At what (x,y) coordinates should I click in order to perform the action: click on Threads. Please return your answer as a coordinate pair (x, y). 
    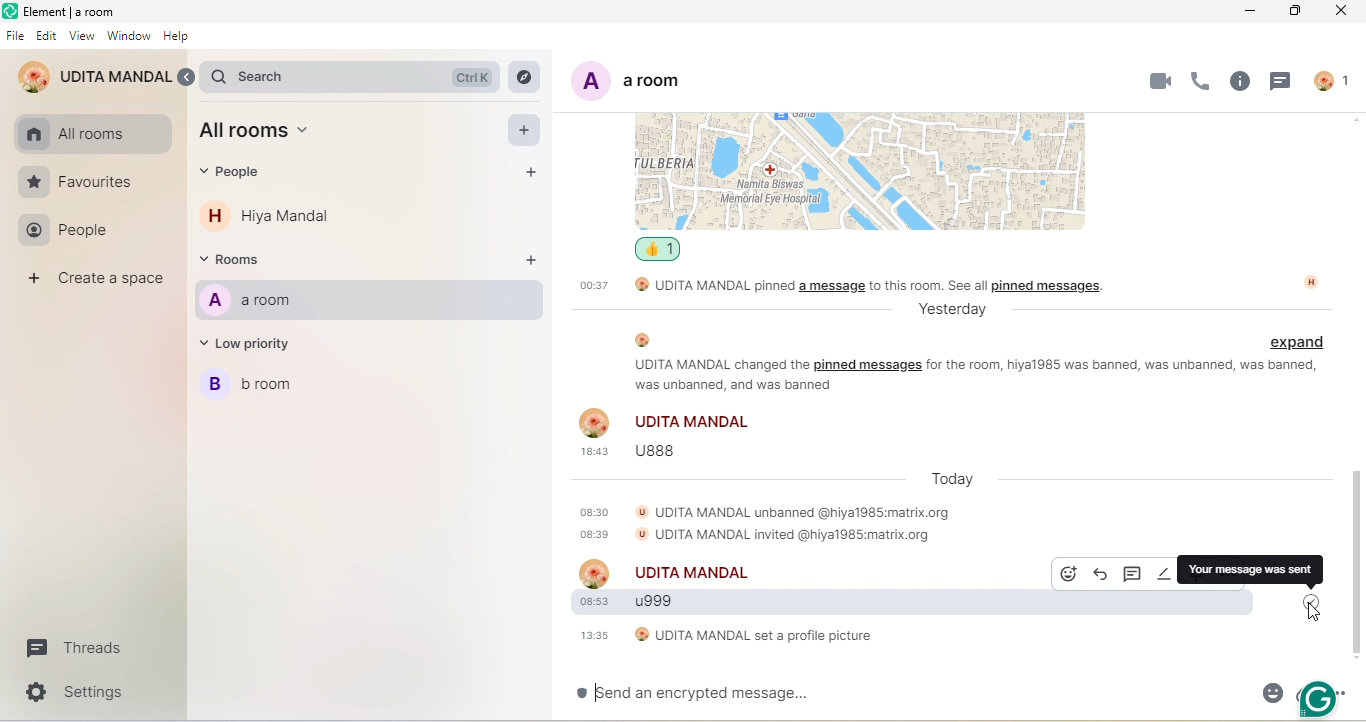
    Looking at the image, I should click on (77, 648).